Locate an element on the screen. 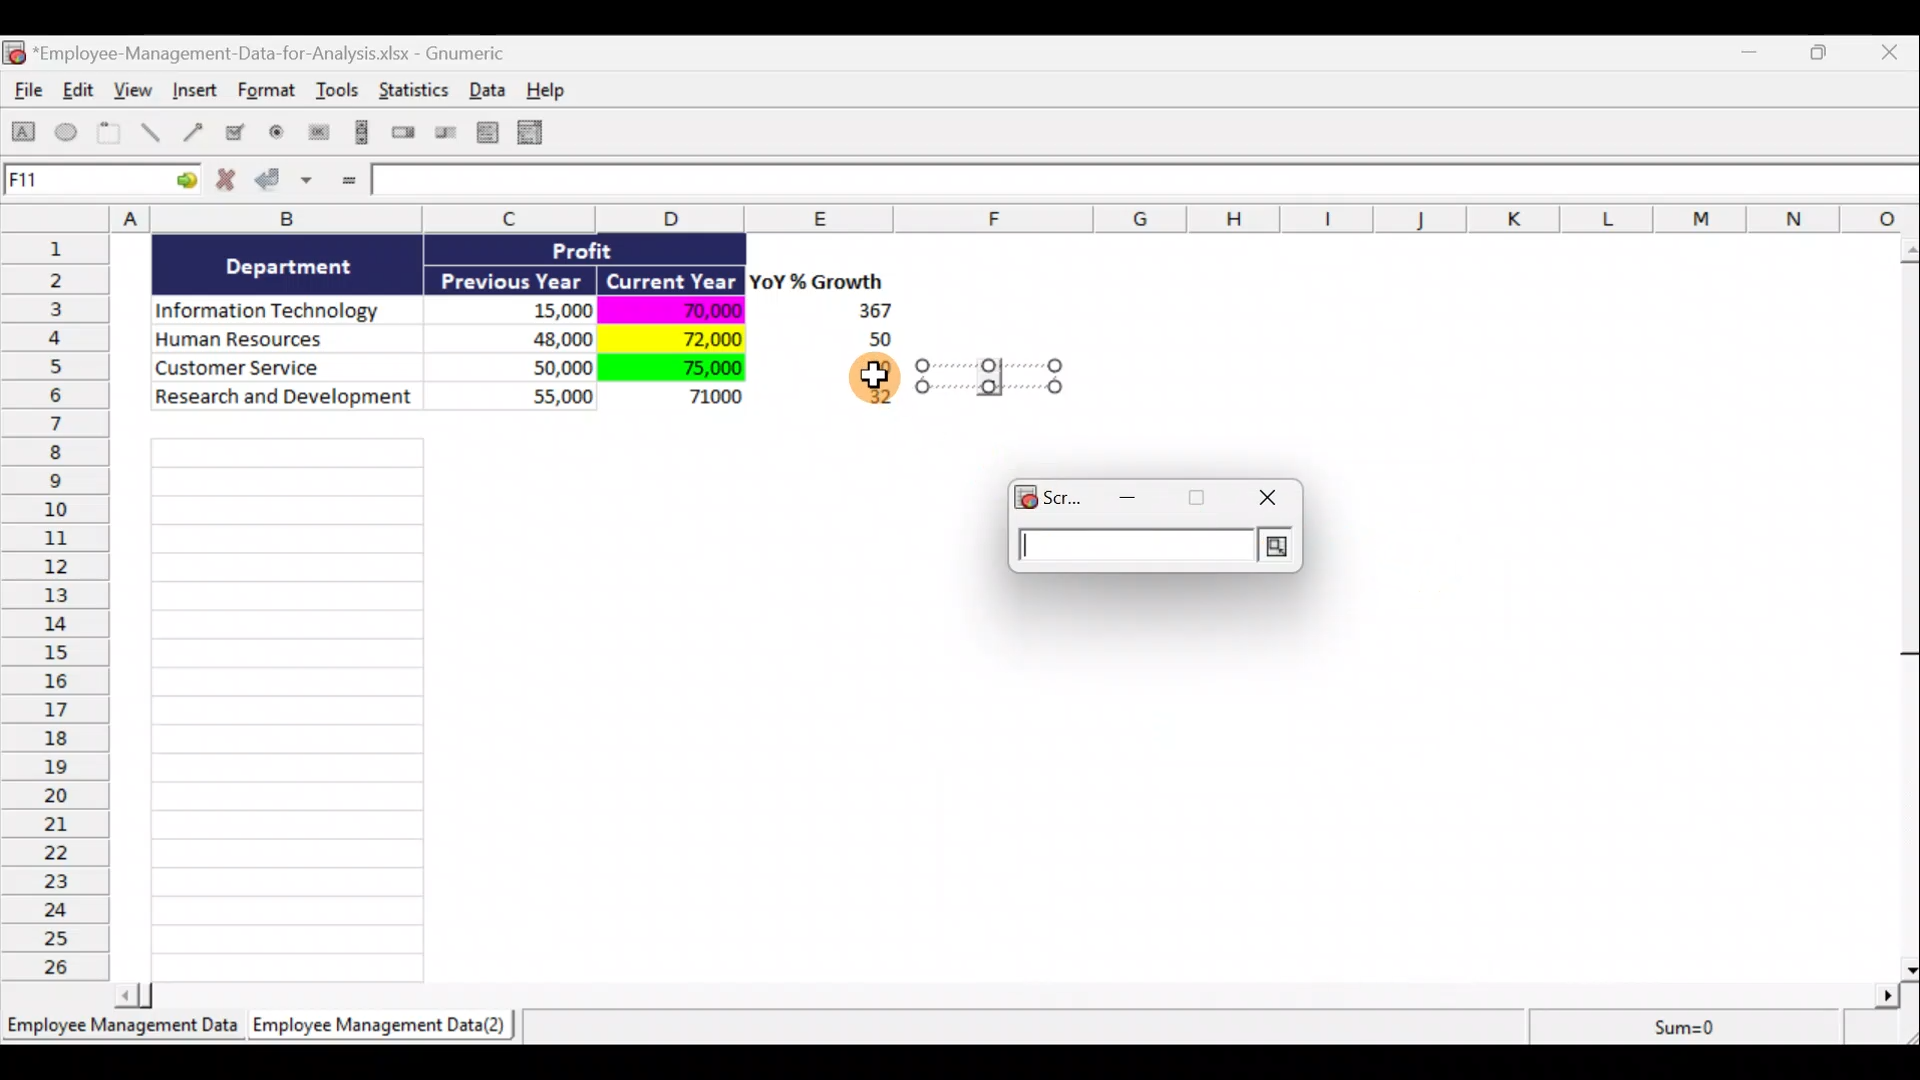 Image resolution: width=1920 pixels, height=1080 pixels. Help is located at coordinates (557, 90).